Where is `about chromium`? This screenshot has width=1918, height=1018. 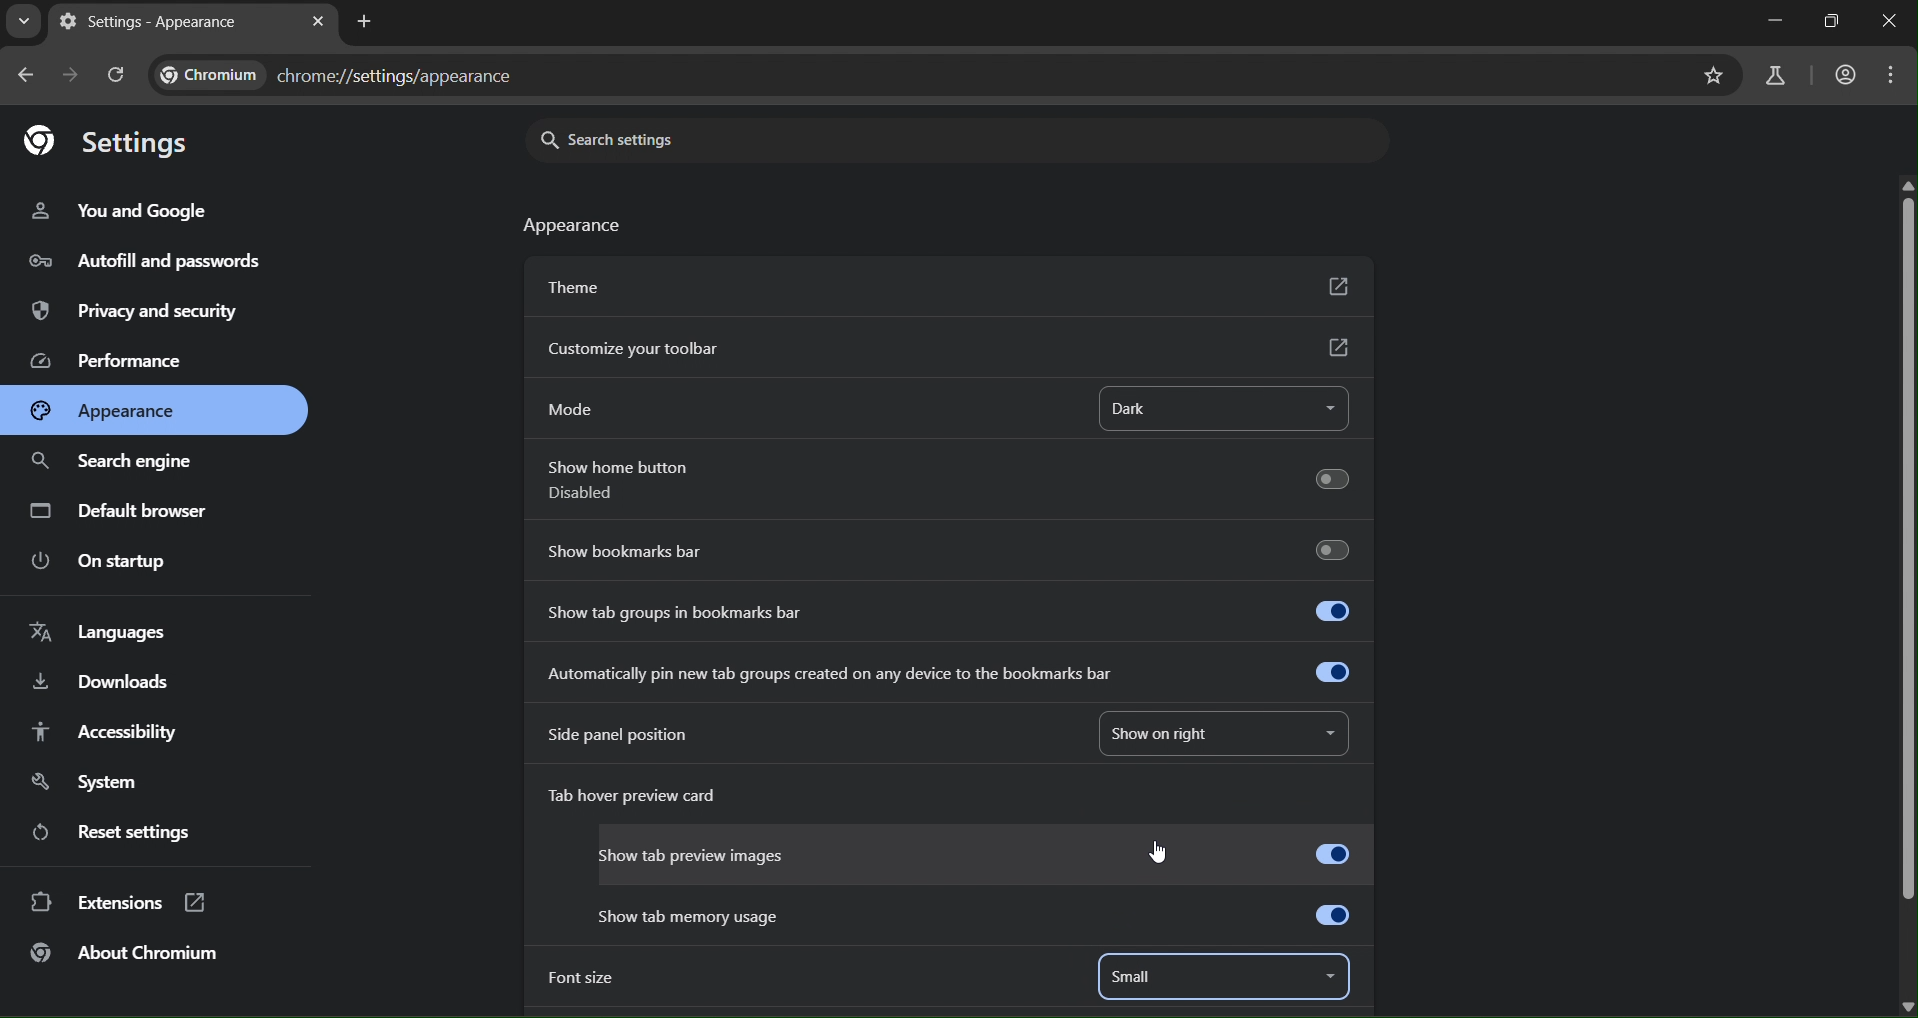
about chromium is located at coordinates (129, 953).